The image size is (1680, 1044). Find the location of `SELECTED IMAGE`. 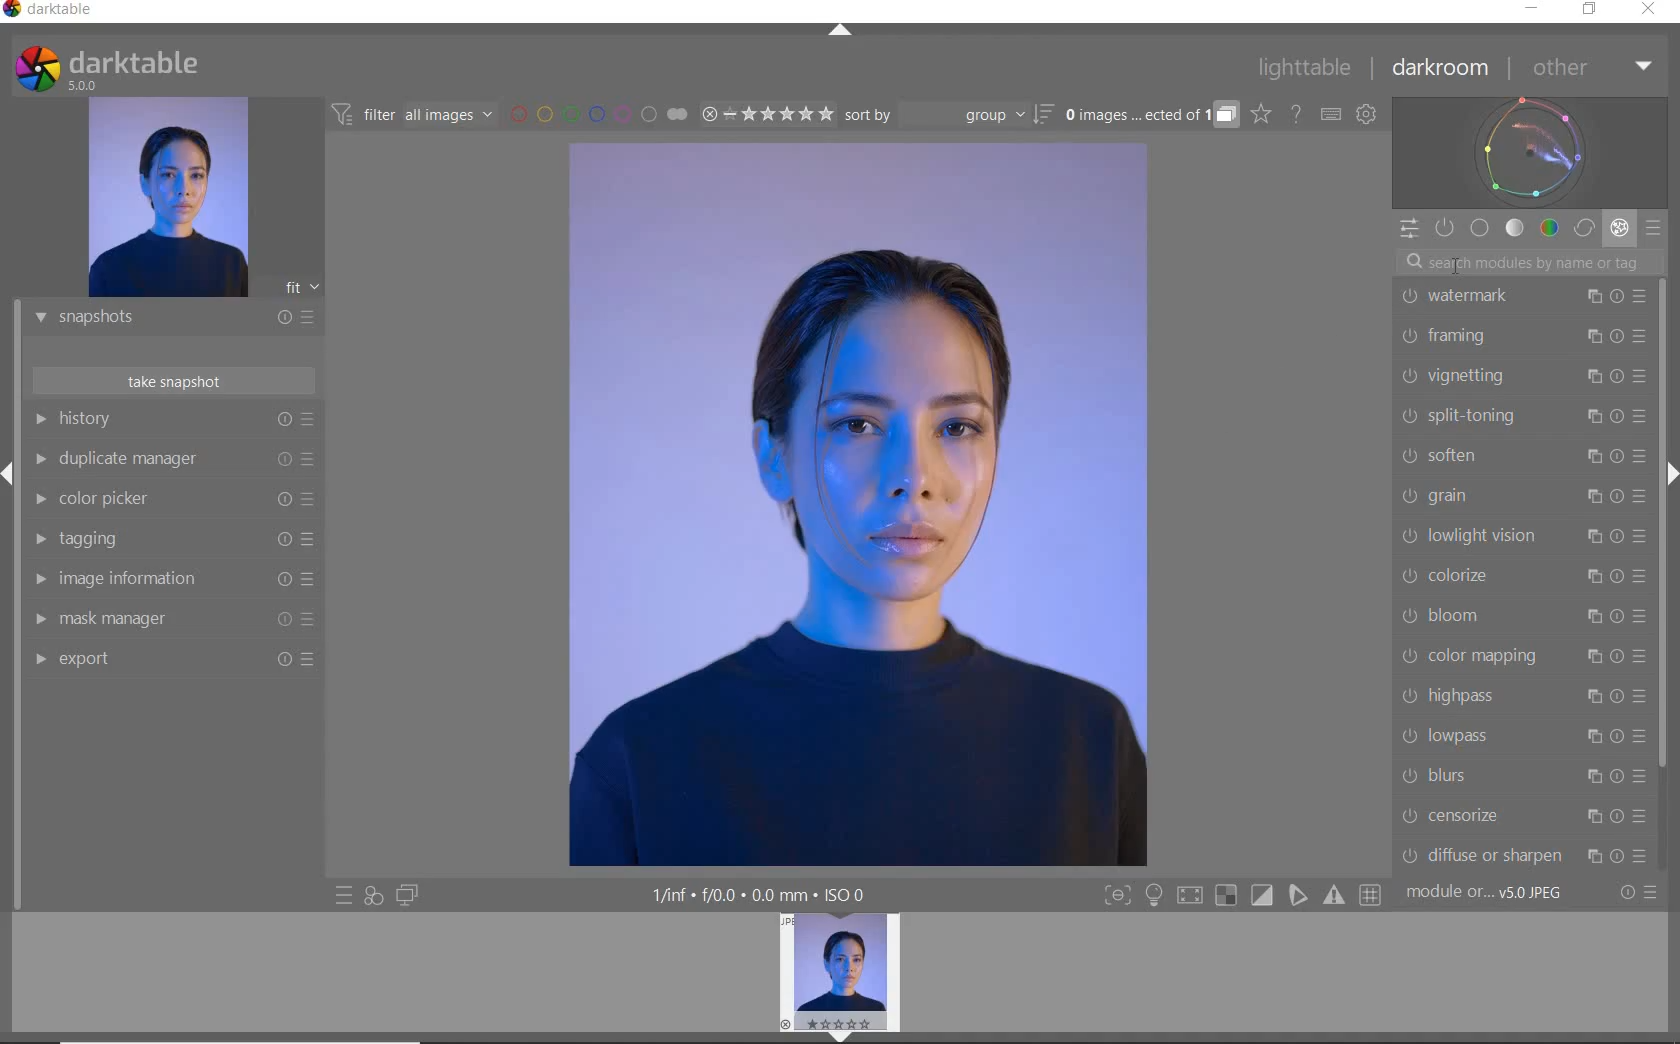

SELECTED IMAGE is located at coordinates (856, 504).